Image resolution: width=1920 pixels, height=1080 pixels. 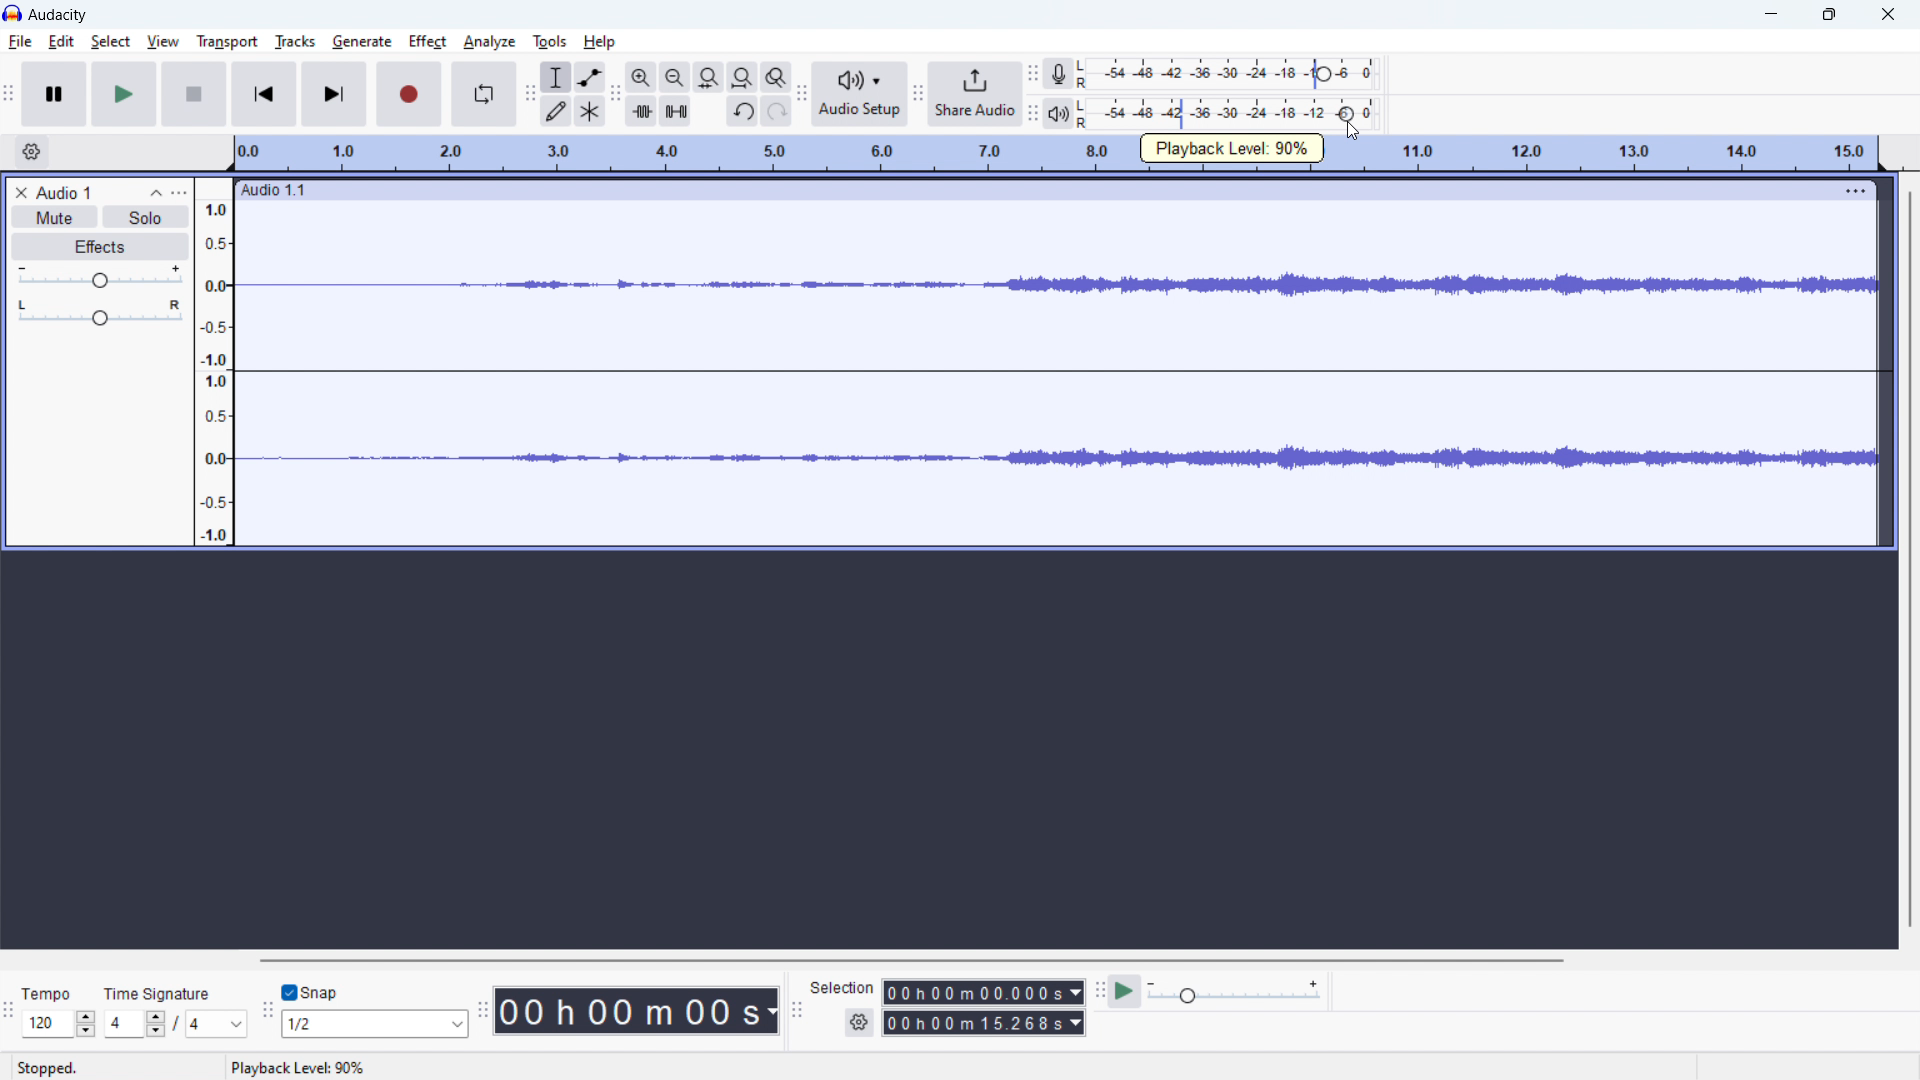 I want to click on transport, so click(x=228, y=42).